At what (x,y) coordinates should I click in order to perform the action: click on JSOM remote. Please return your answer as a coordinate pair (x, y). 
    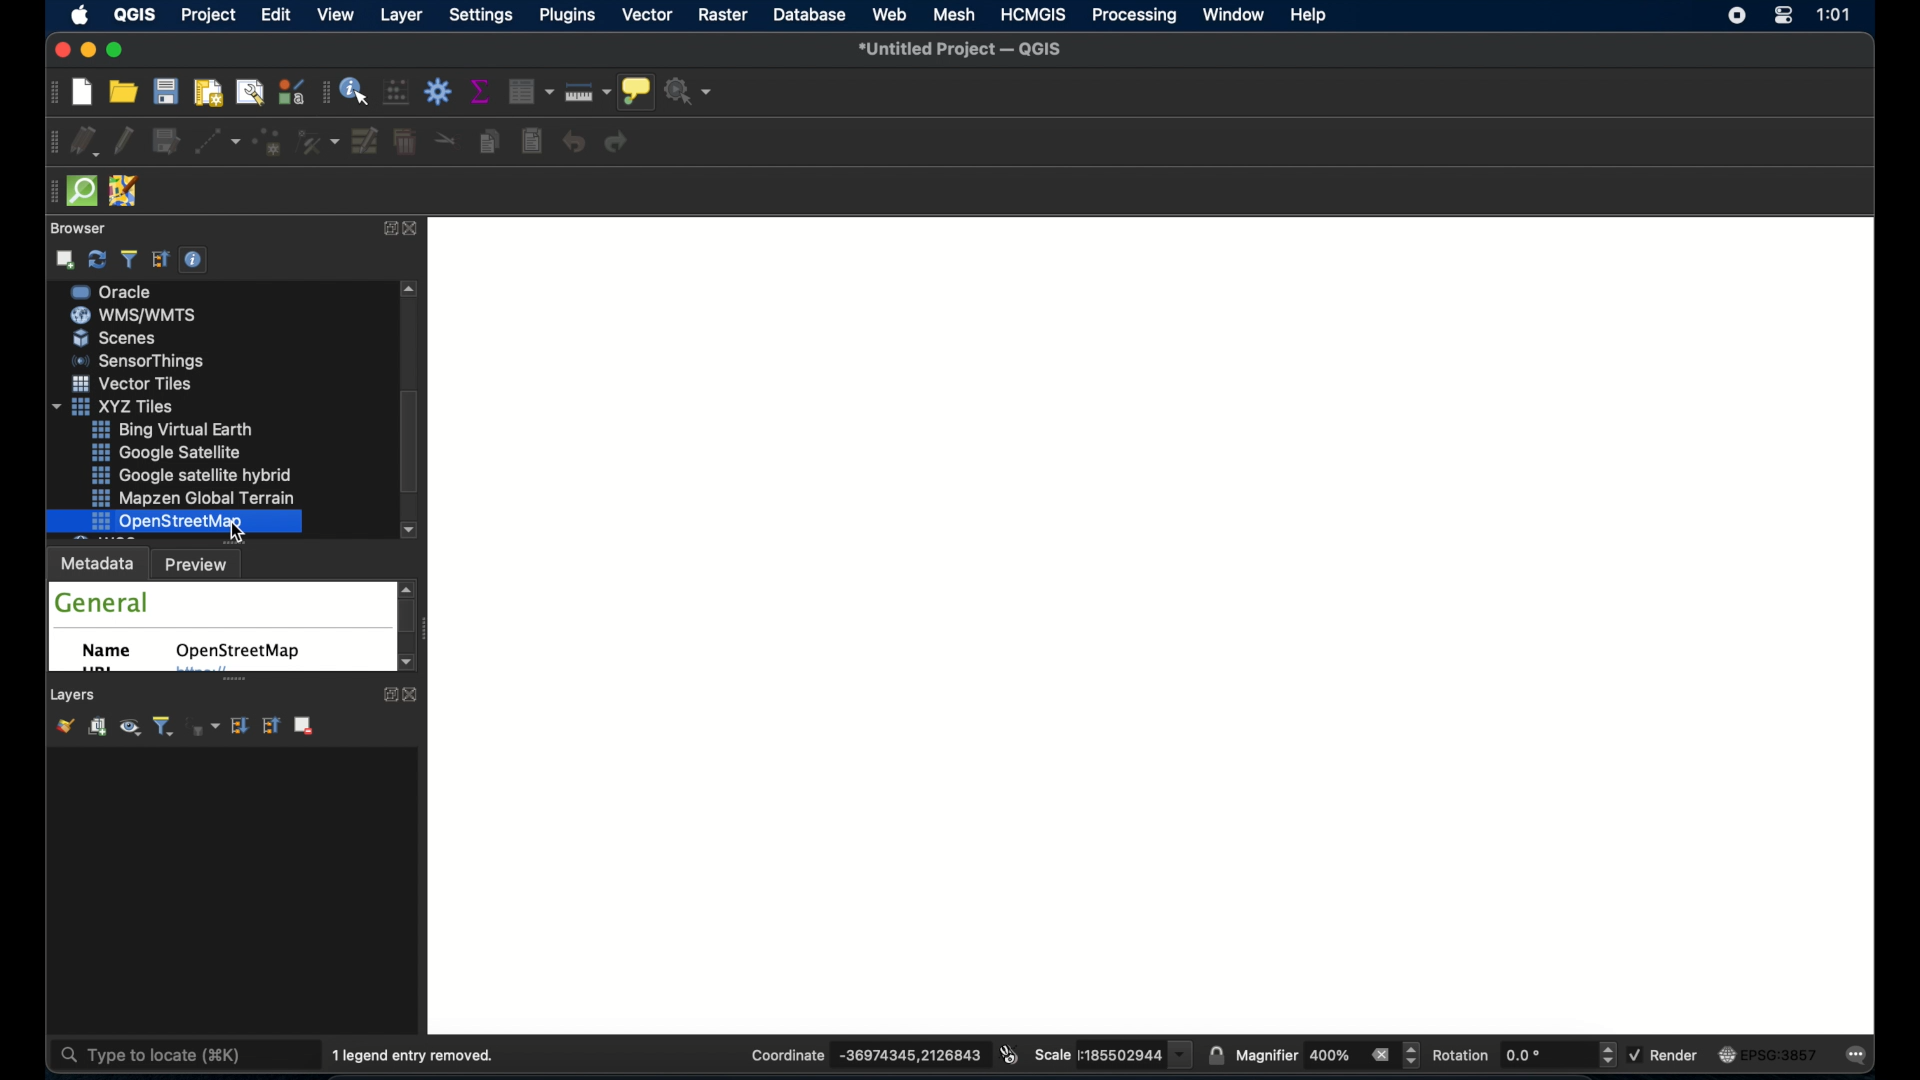
    Looking at the image, I should click on (125, 192).